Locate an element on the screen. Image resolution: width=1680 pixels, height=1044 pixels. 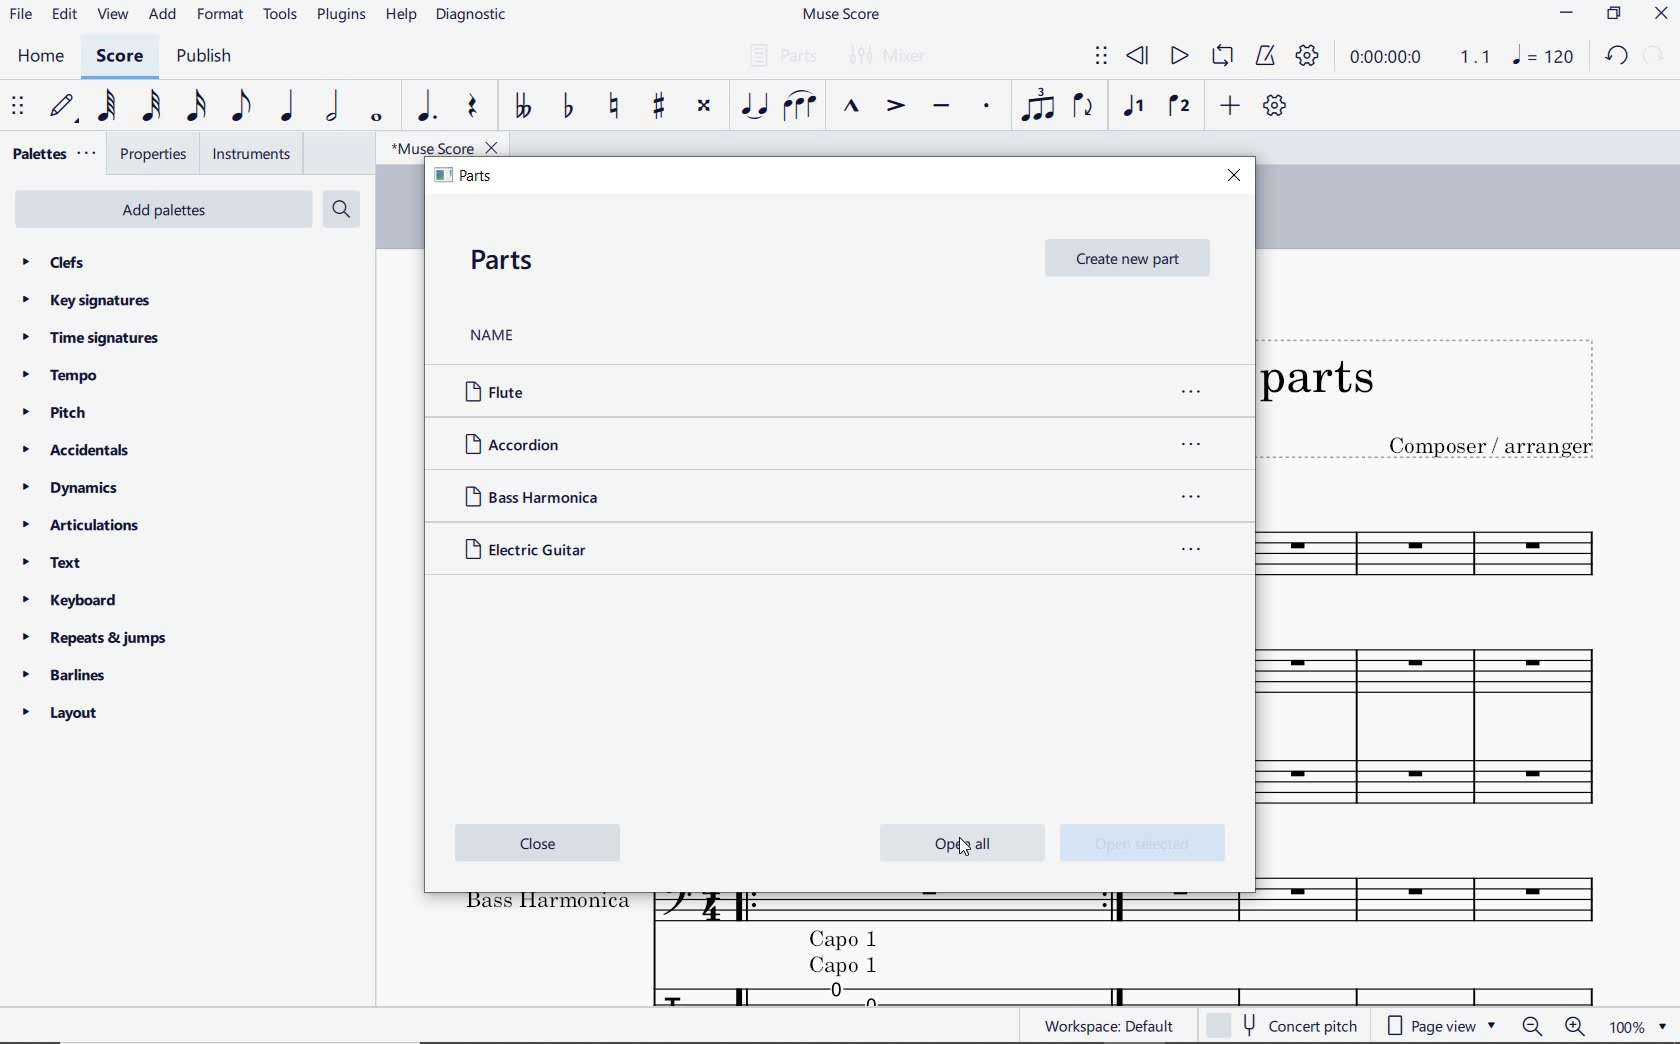
voice 2 is located at coordinates (1177, 104).